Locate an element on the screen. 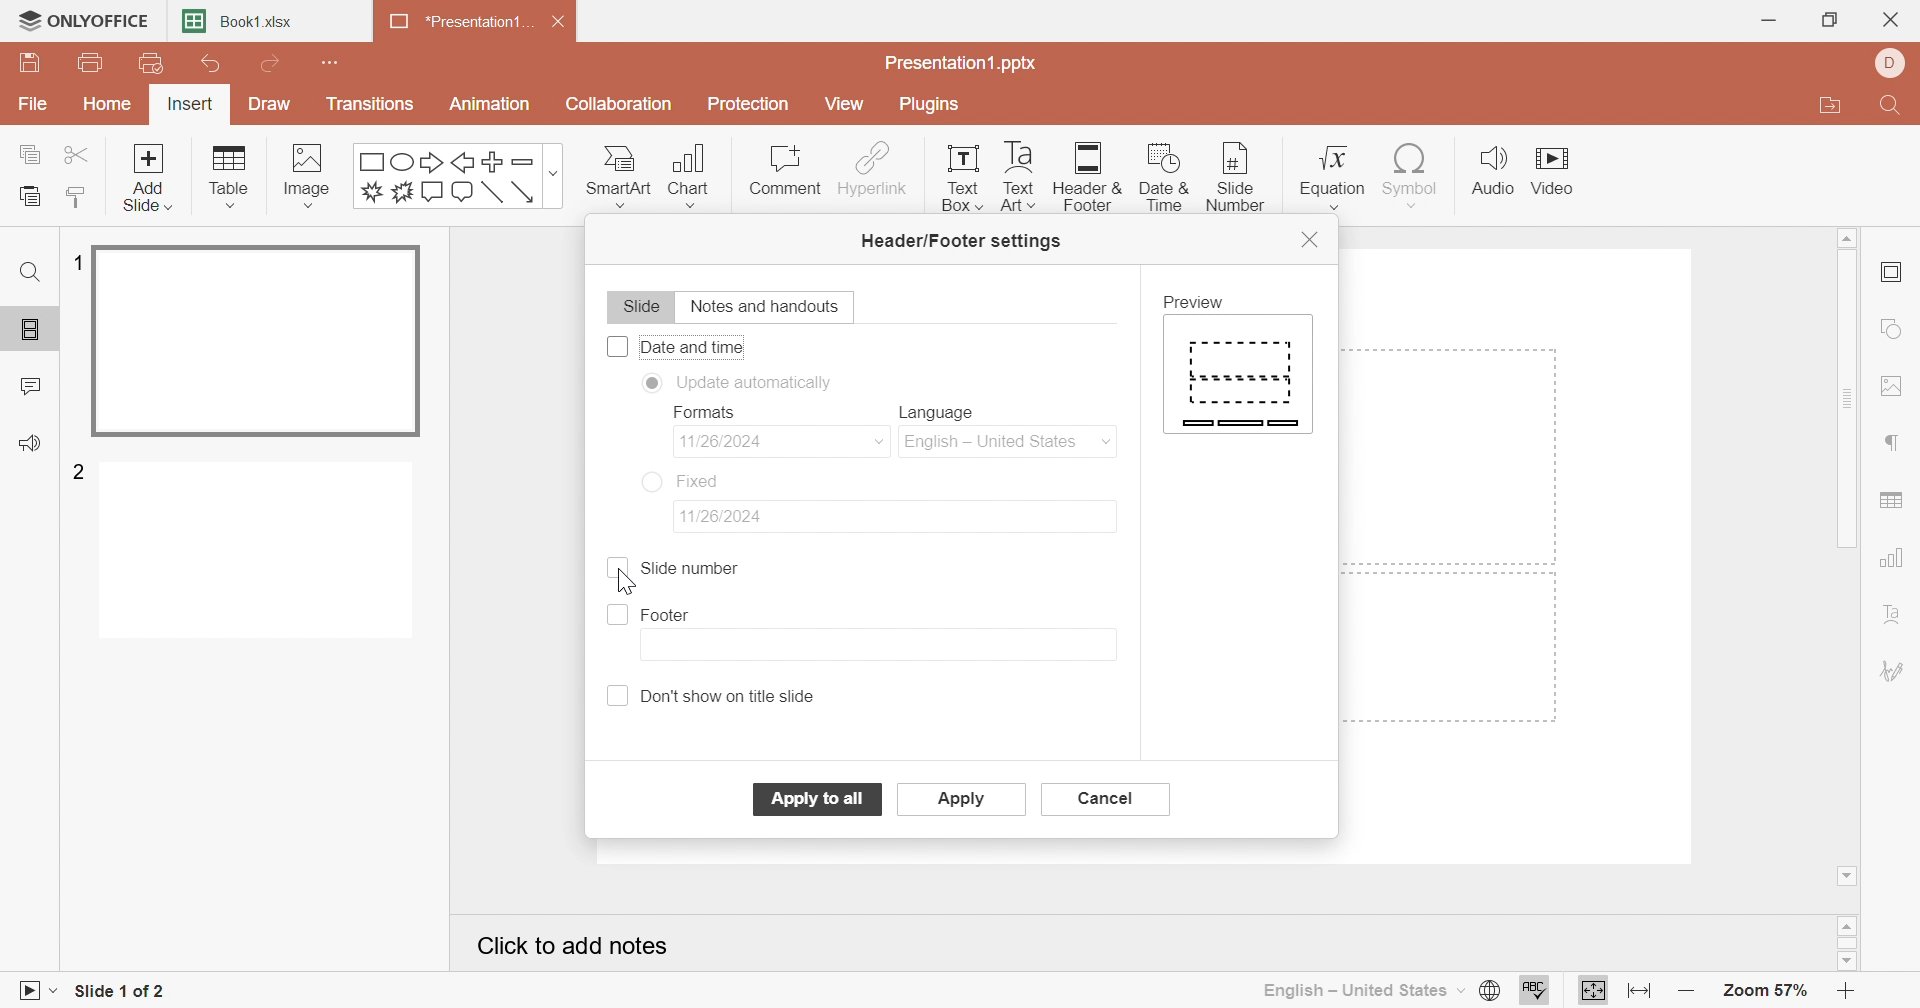  Fit to width is located at coordinates (1641, 991).